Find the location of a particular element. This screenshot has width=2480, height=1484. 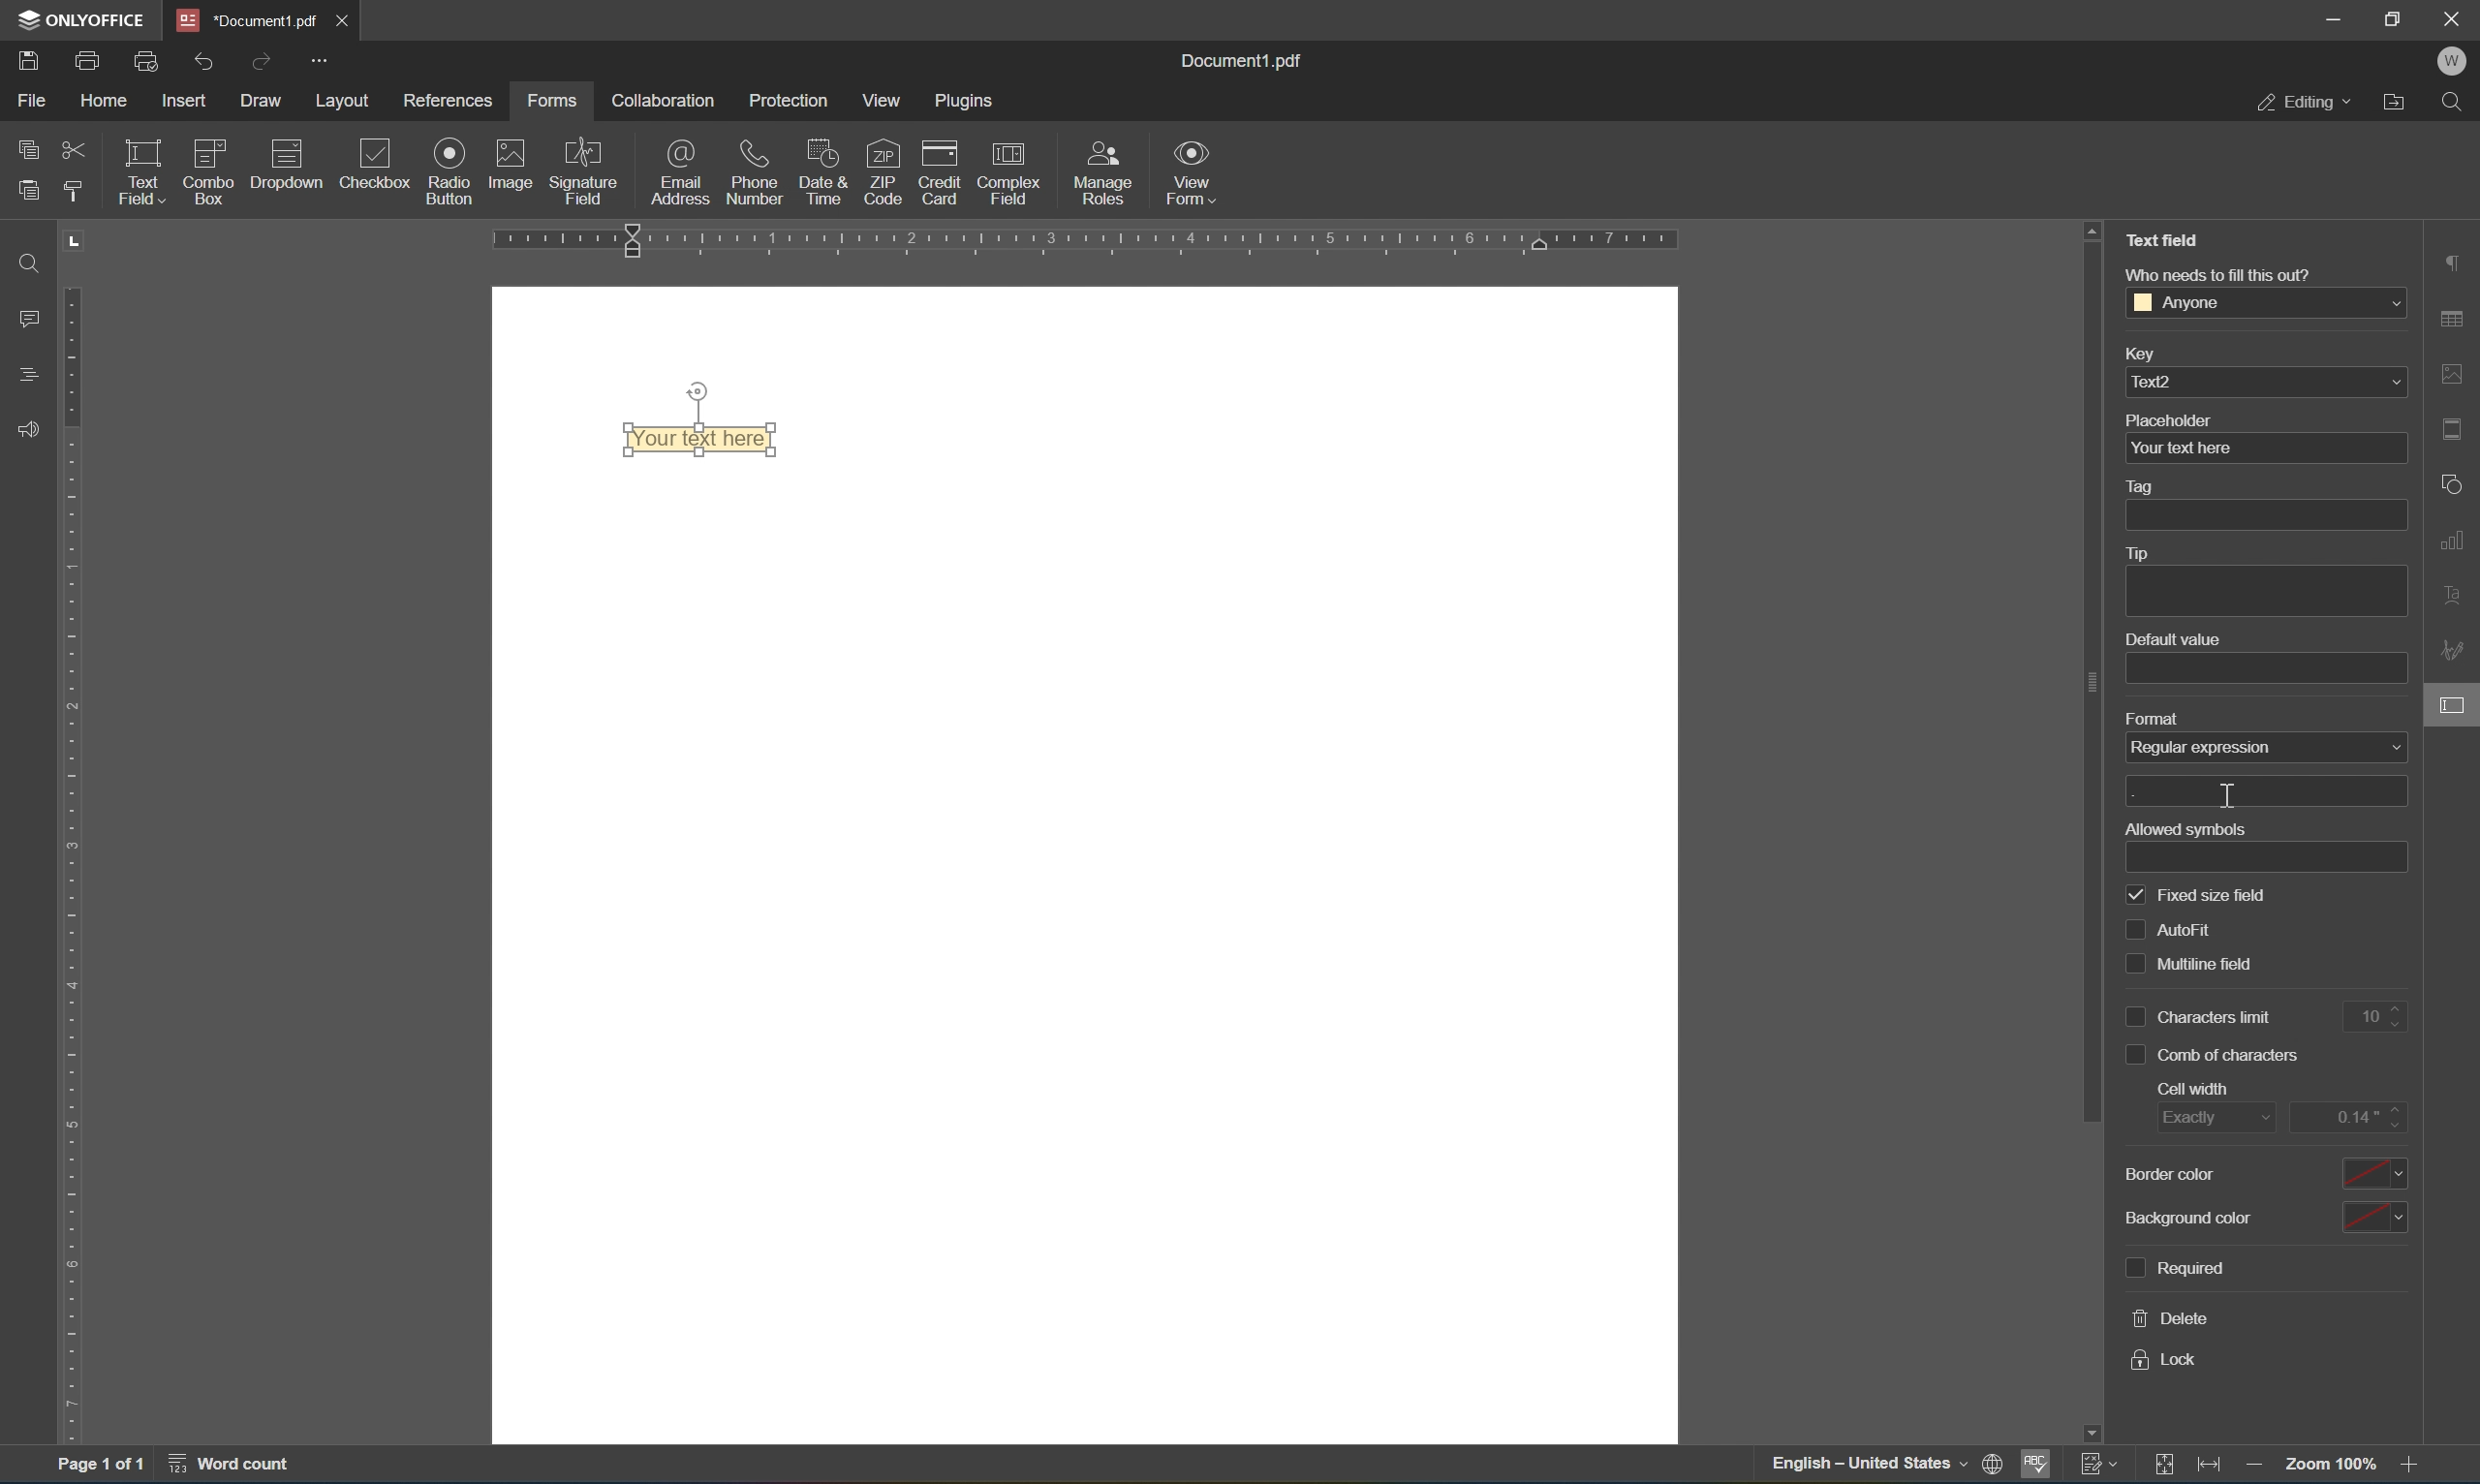

credit card is located at coordinates (941, 170).